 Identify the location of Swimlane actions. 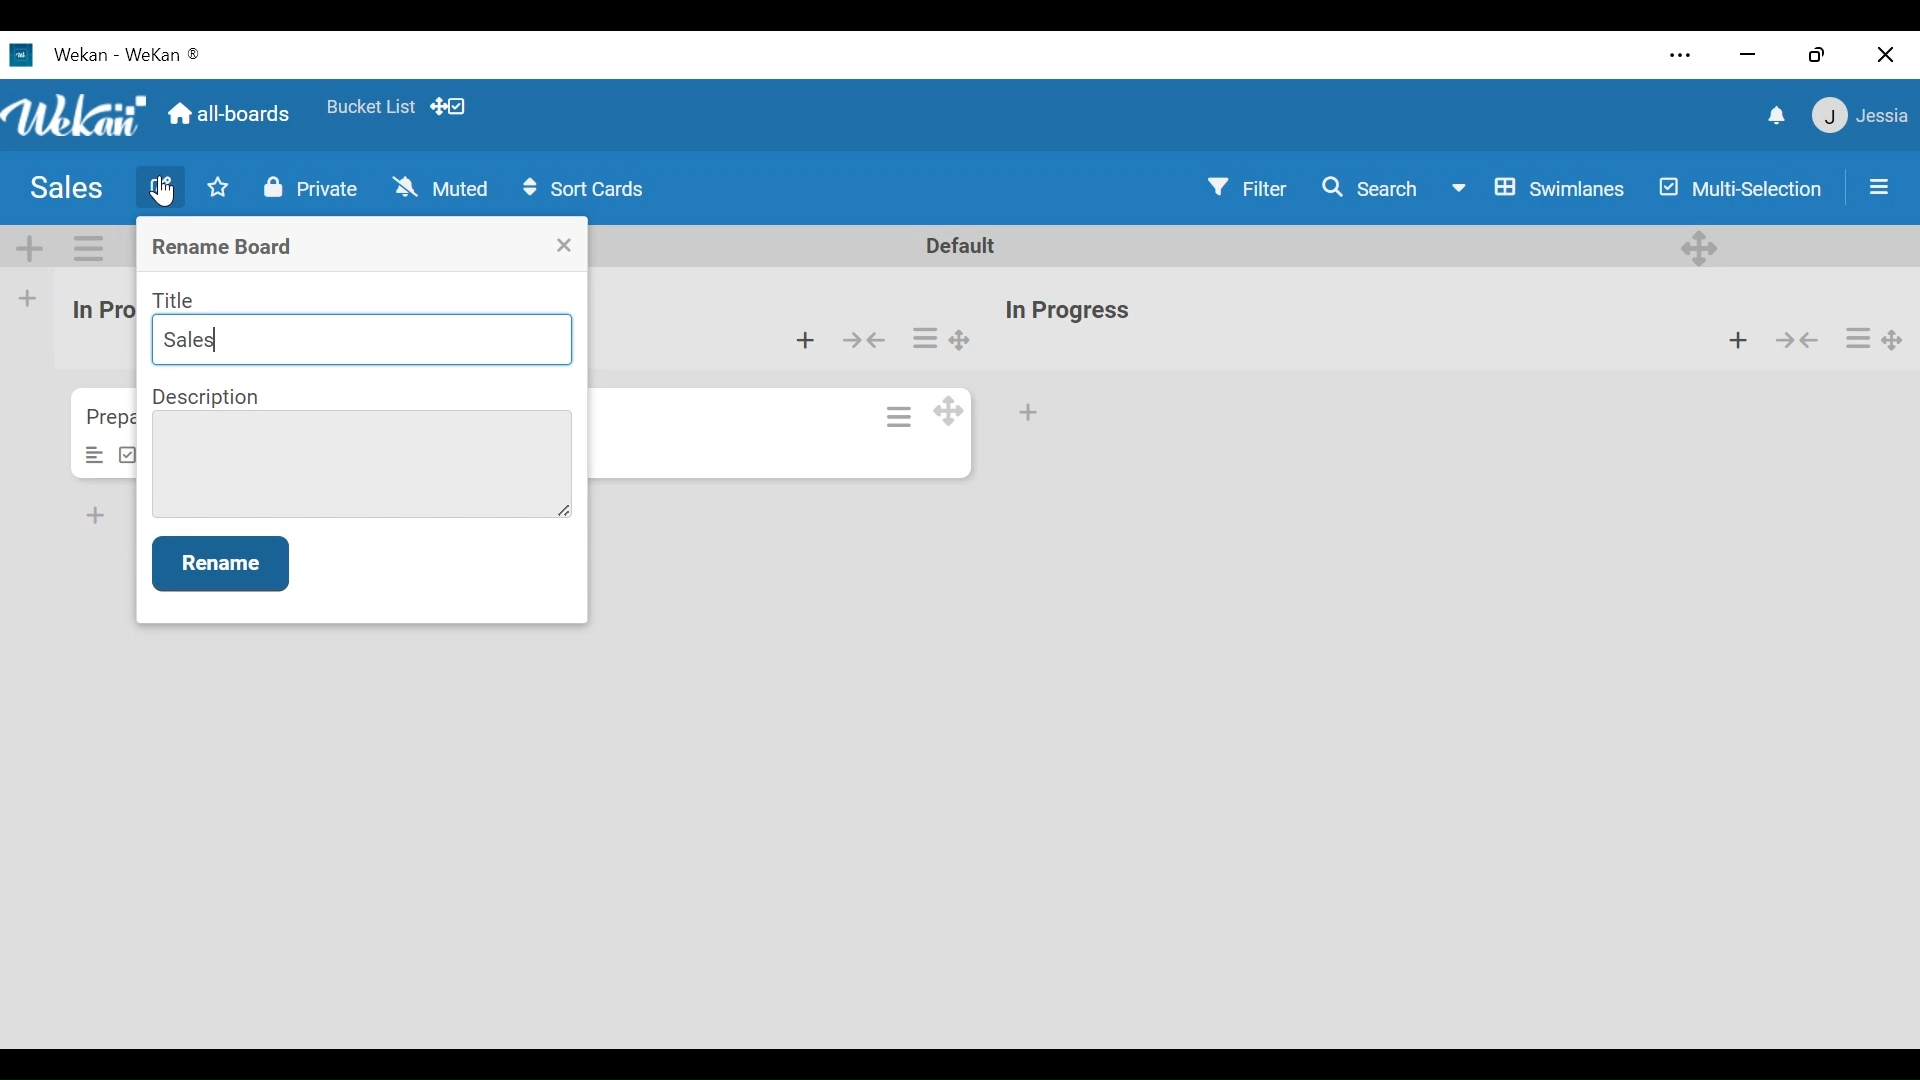
(86, 248).